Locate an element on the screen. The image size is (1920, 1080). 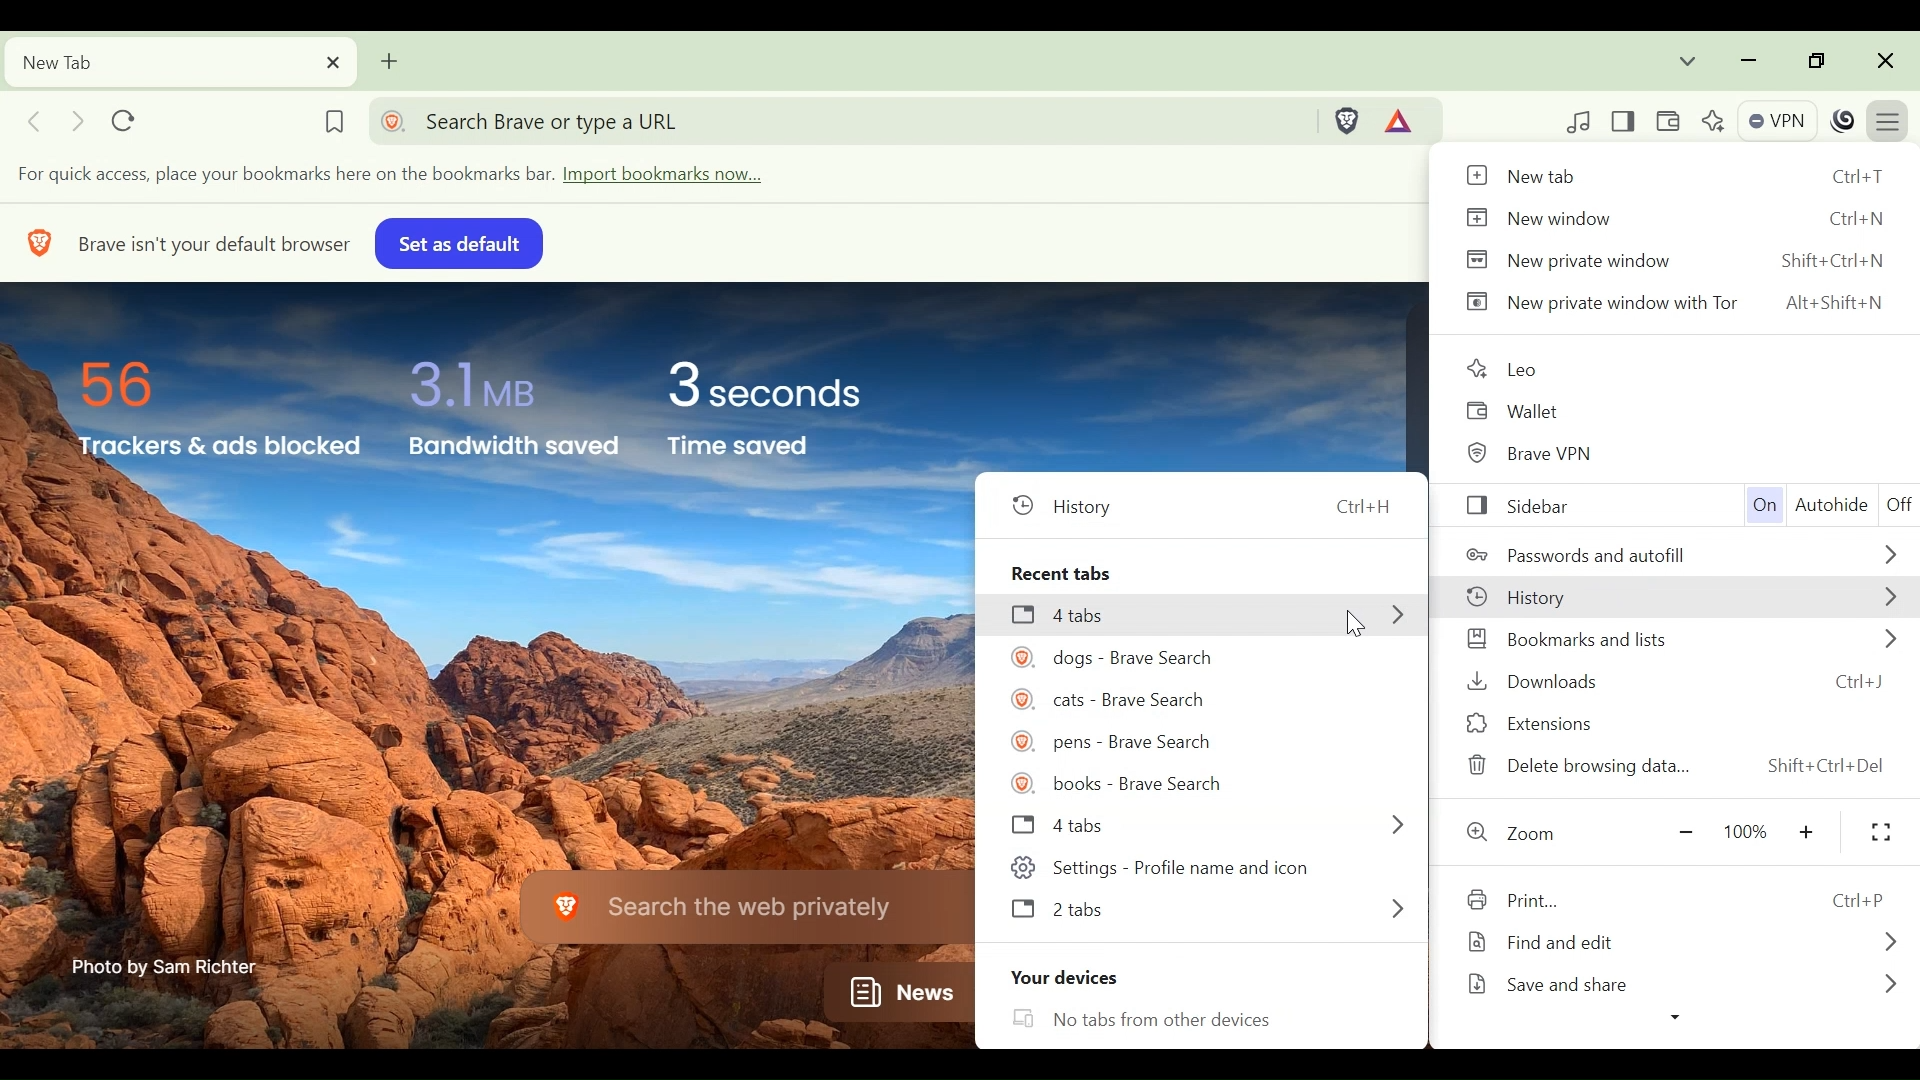
Find and edit is located at coordinates (1683, 943).